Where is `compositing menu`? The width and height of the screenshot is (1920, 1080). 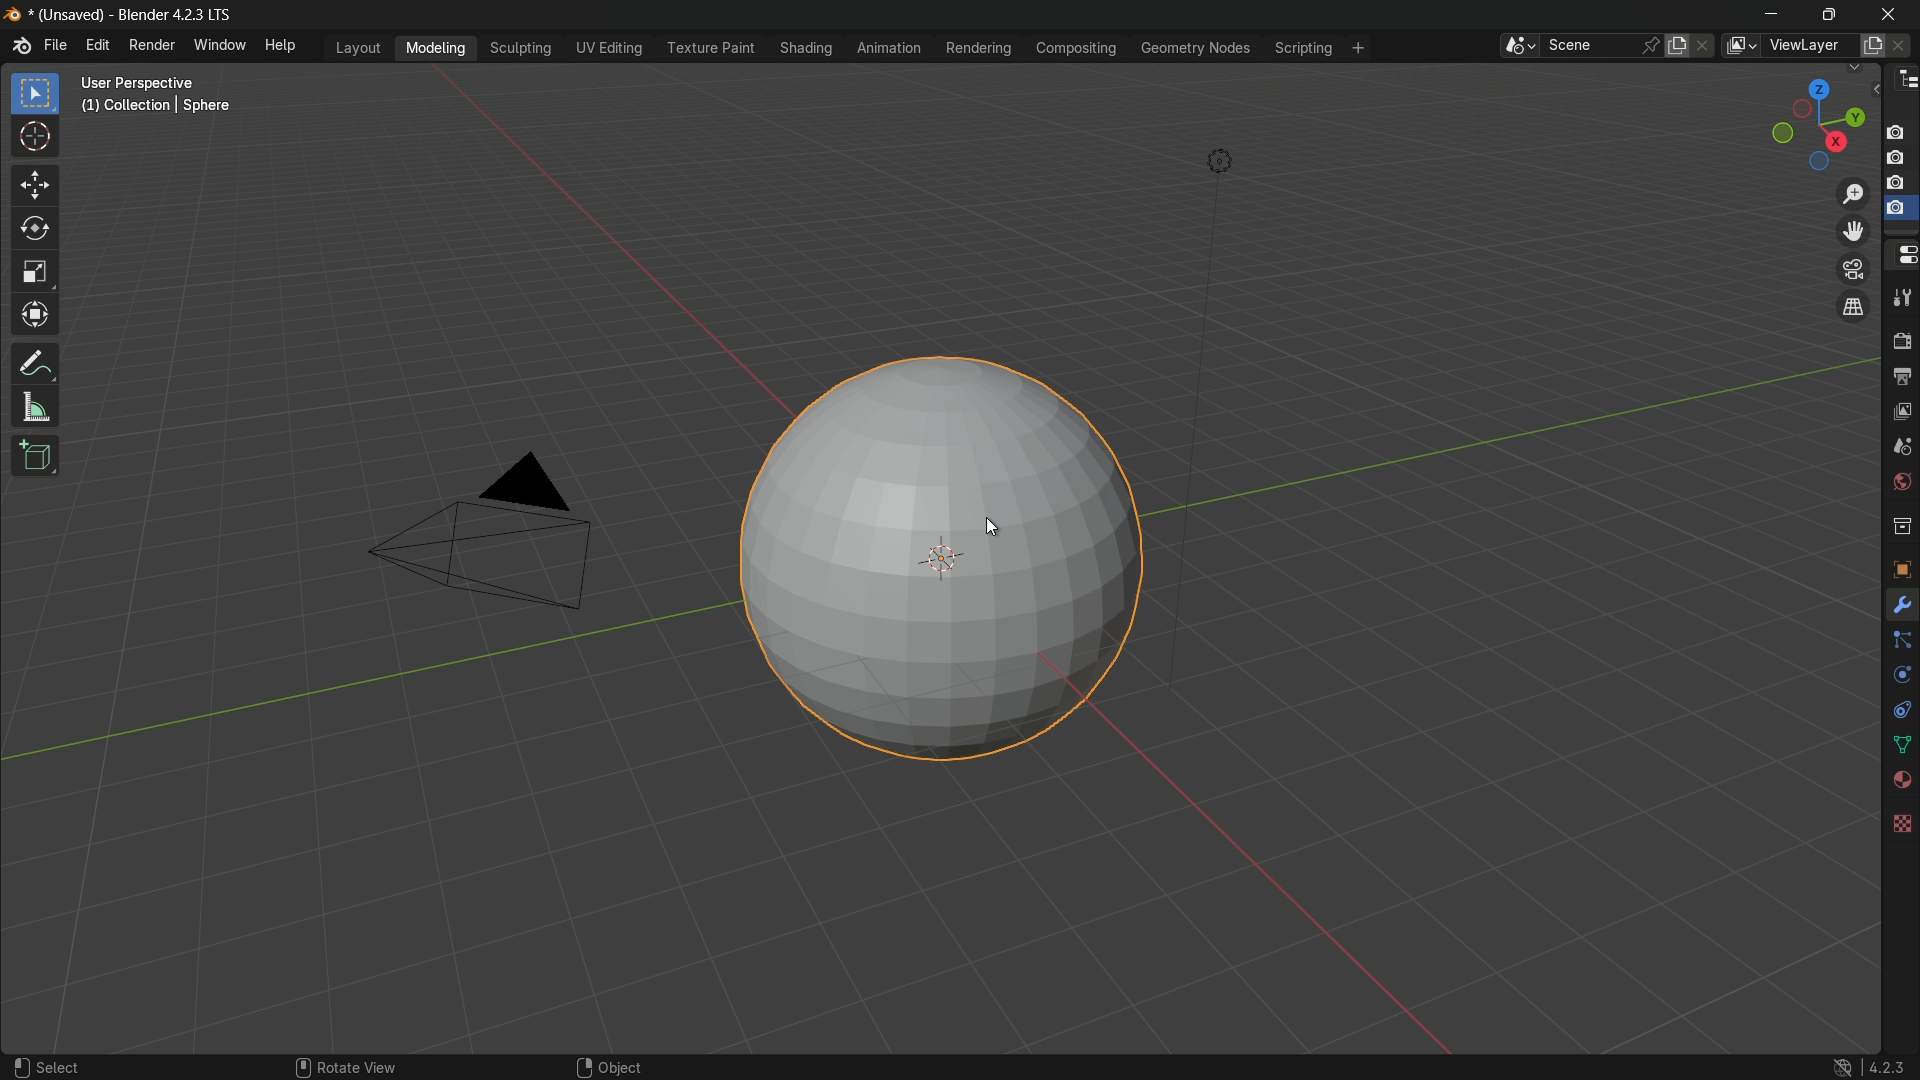 compositing menu is located at coordinates (1078, 49).